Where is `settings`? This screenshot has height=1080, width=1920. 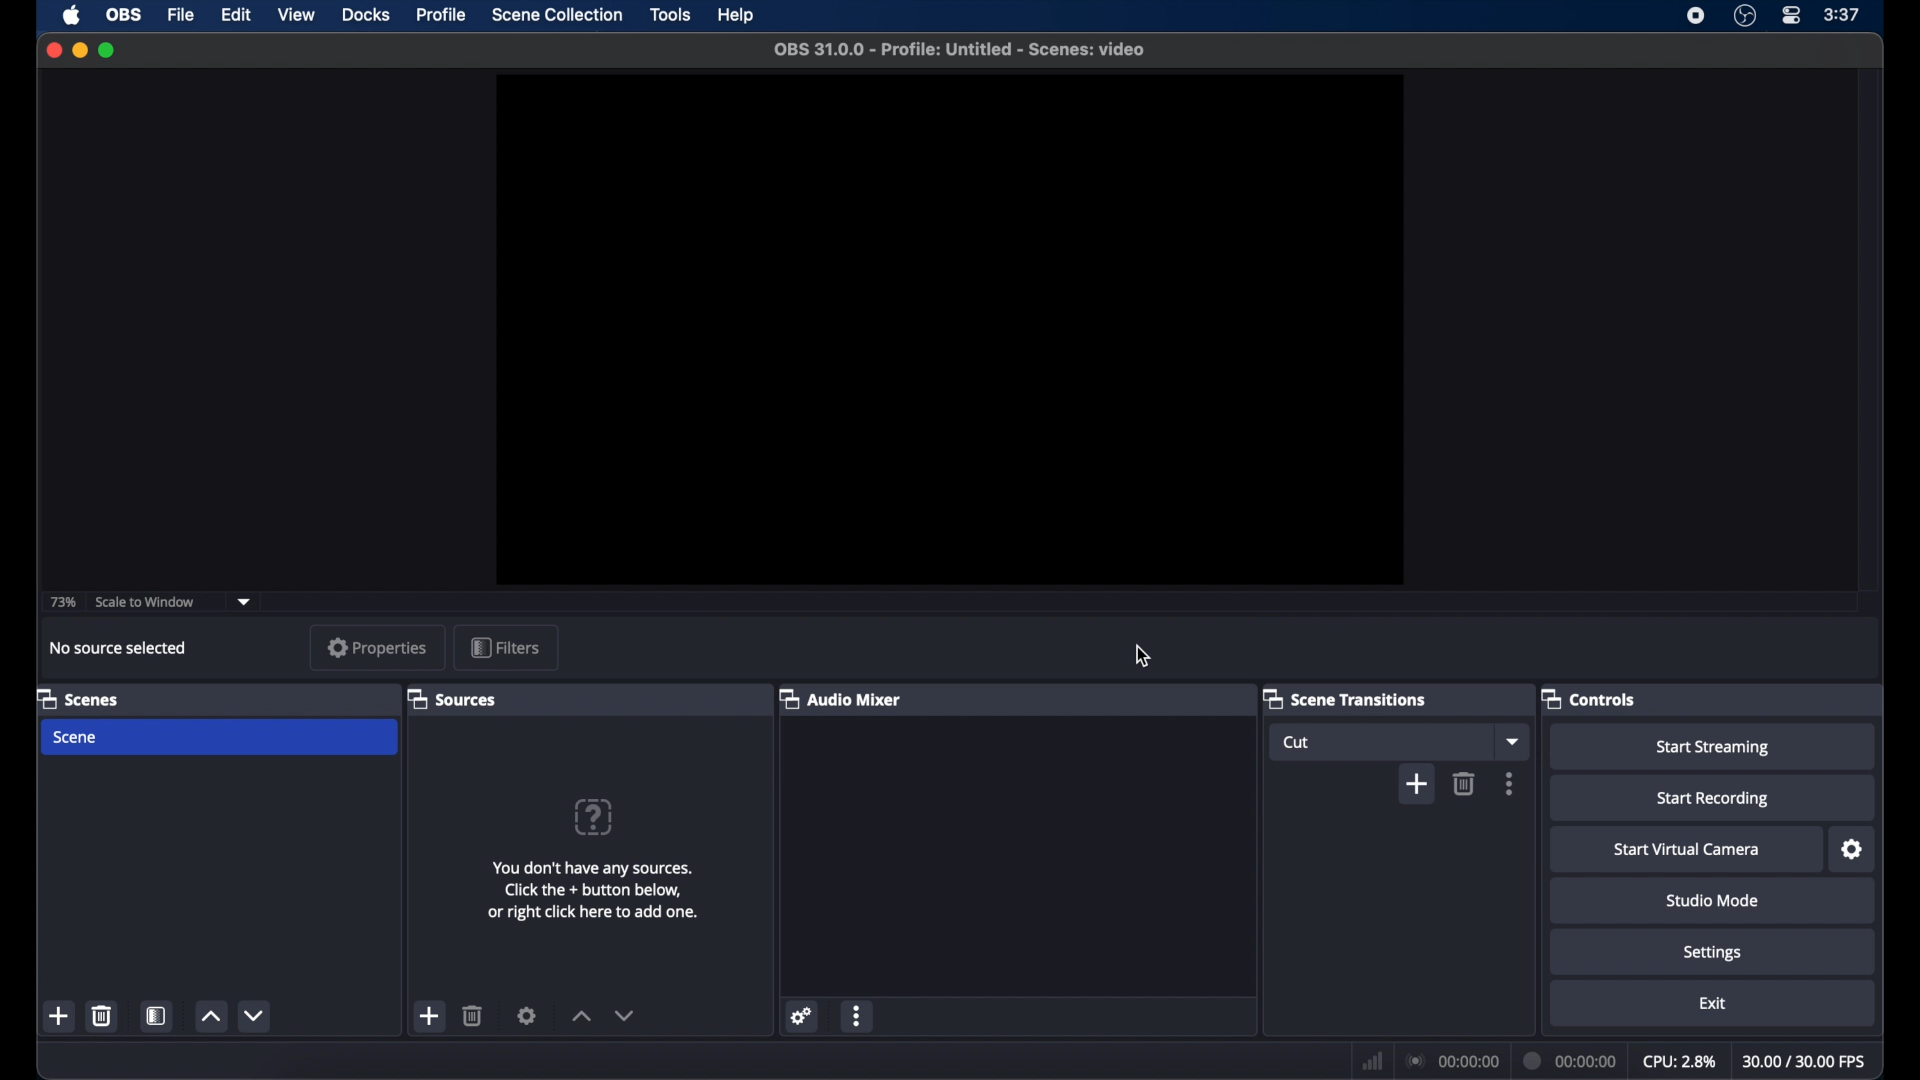
settings is located at coordinates (1712, 953).